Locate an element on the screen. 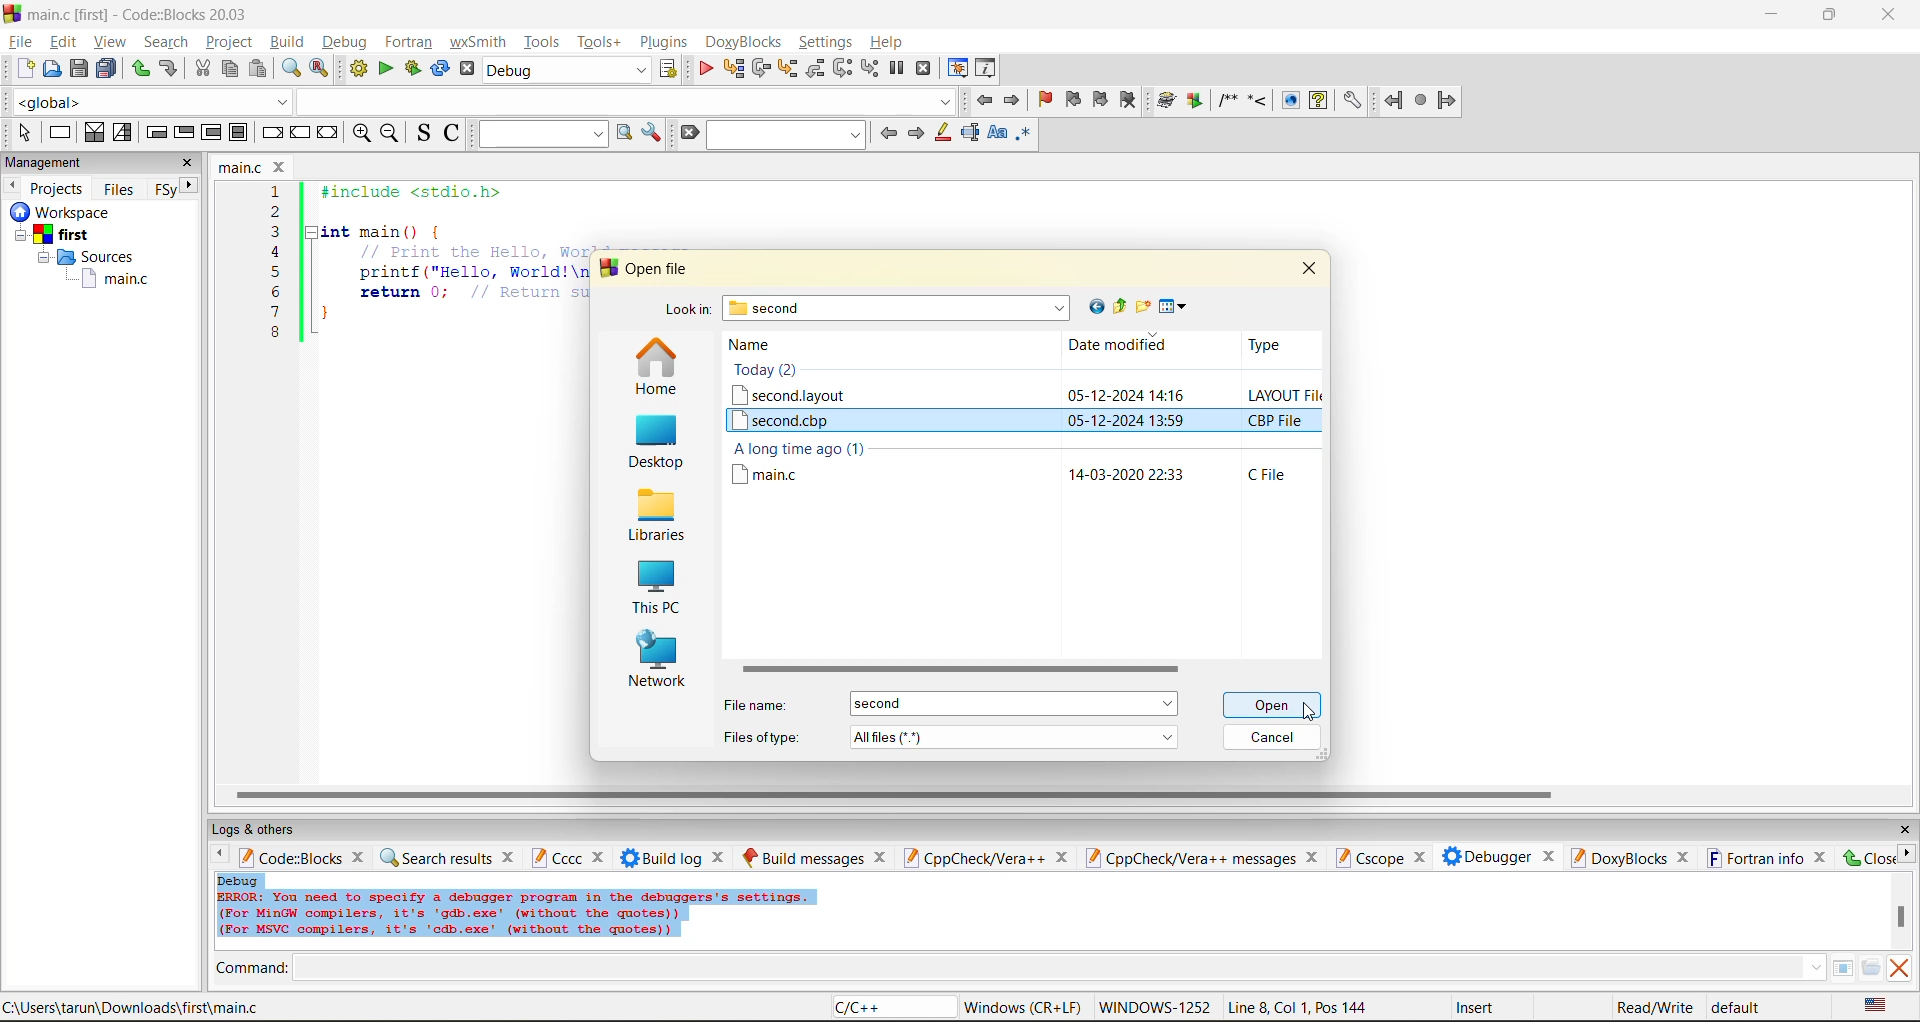 The height and width of the screenshot is (1022, 1920). zoom in is located at coordinates (363, 134).